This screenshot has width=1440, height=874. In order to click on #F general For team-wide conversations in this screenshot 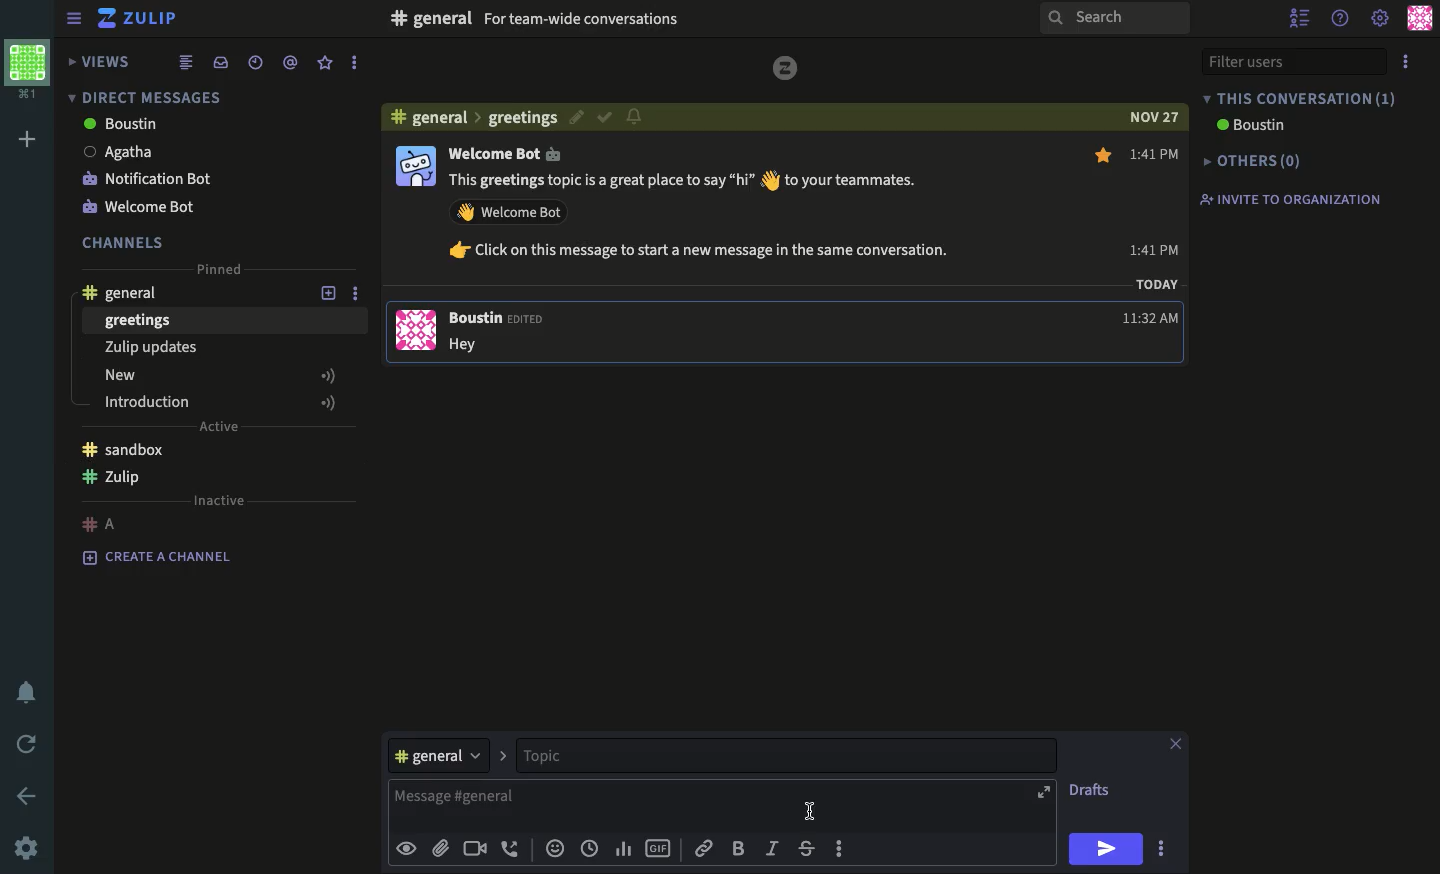, I will do `click(624, 17)`.